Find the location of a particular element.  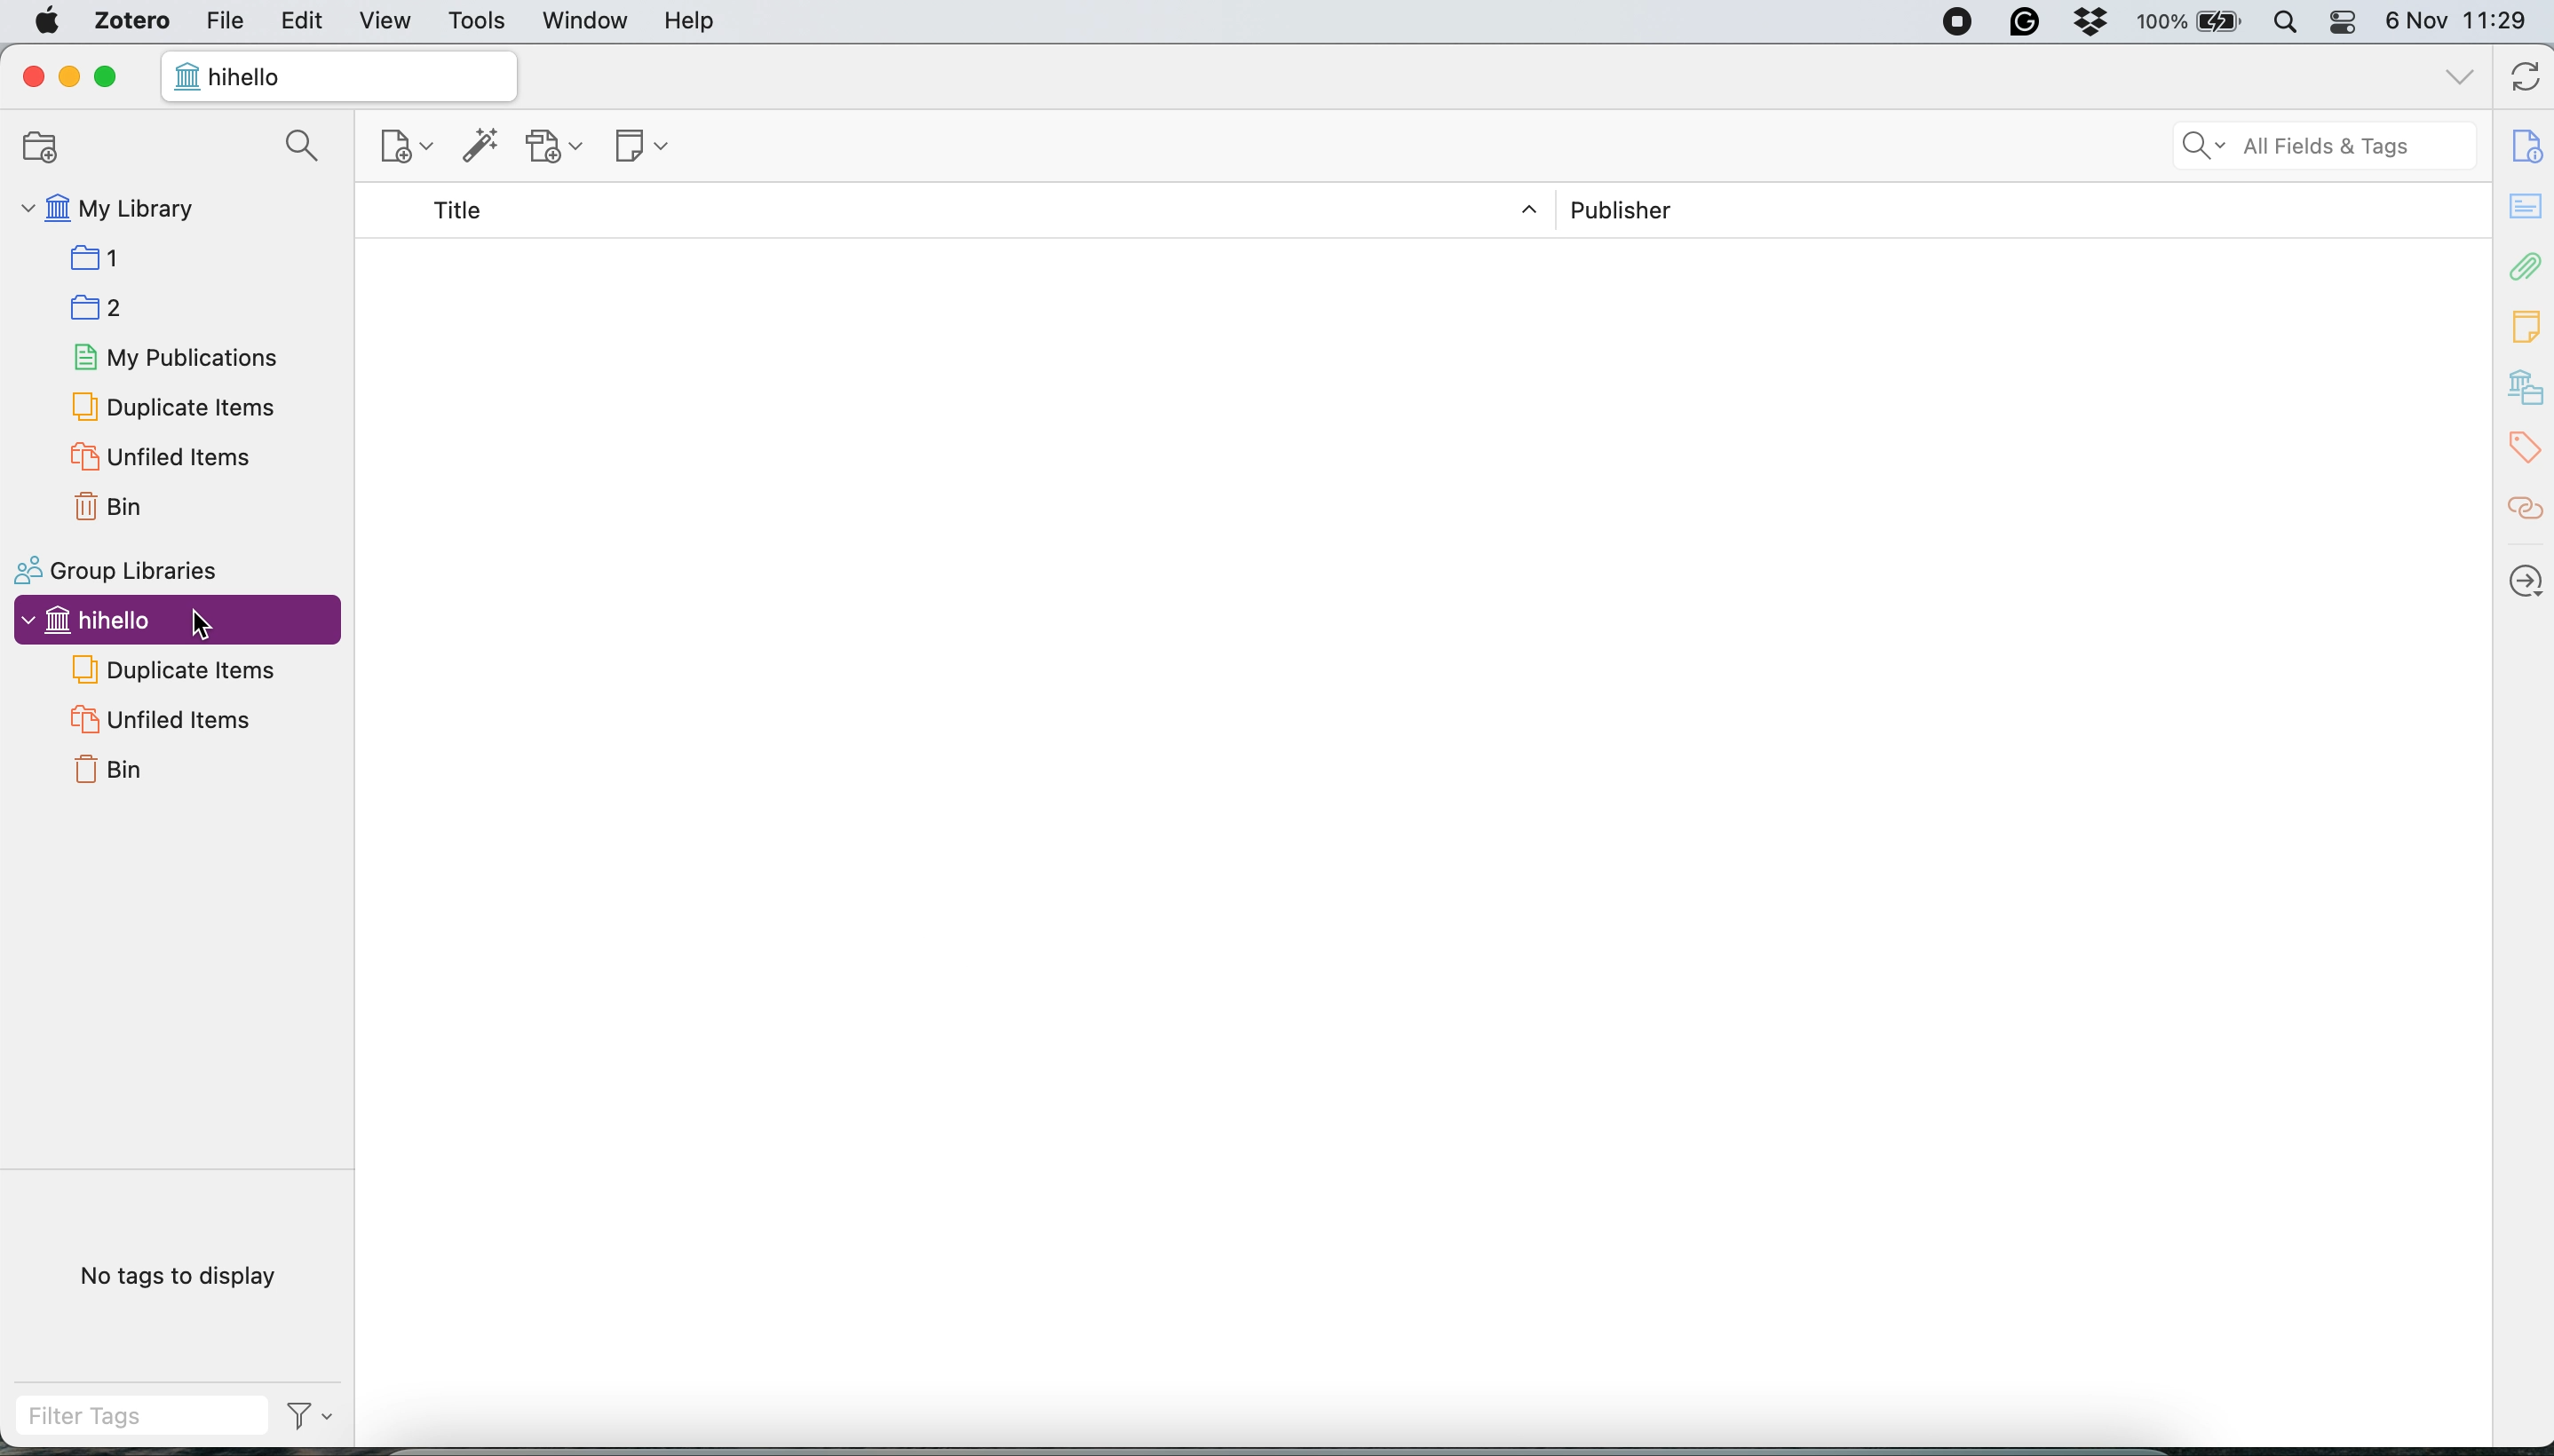

Tags is located at coordinates (2522, 441).